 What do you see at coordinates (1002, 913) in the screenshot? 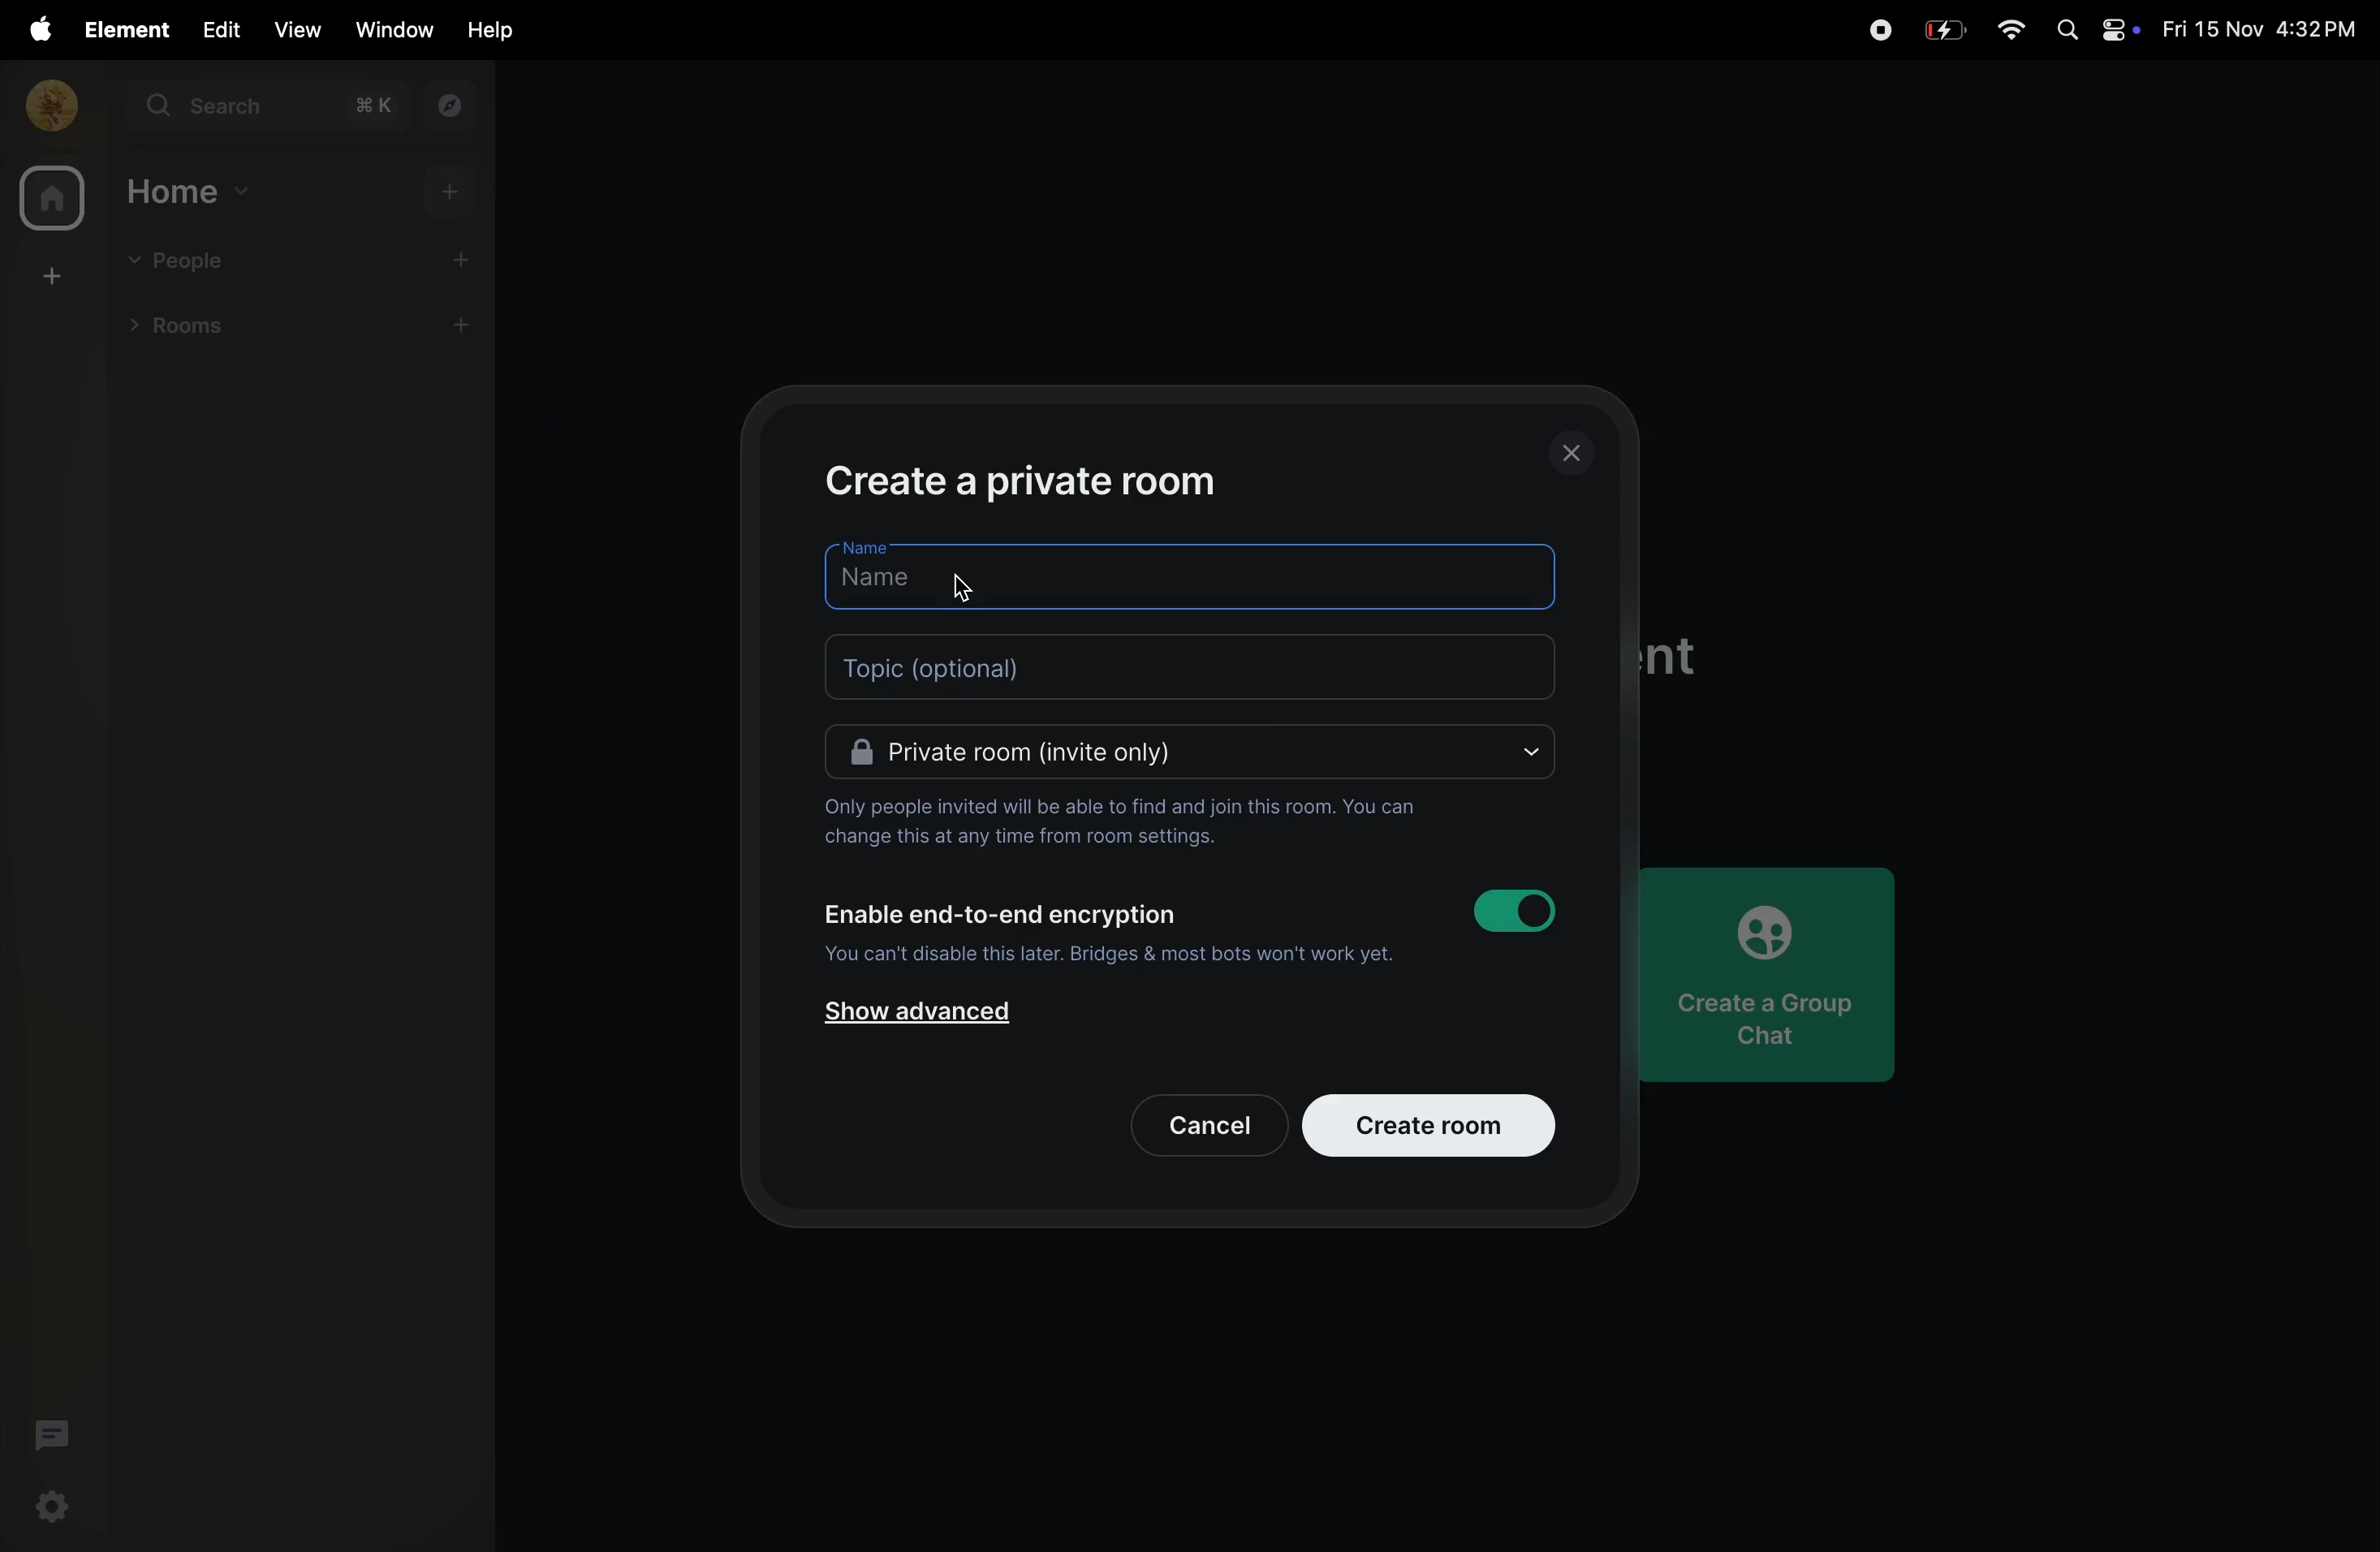
I see `Enable end to end encryption` at bounding box center [1002, 913].